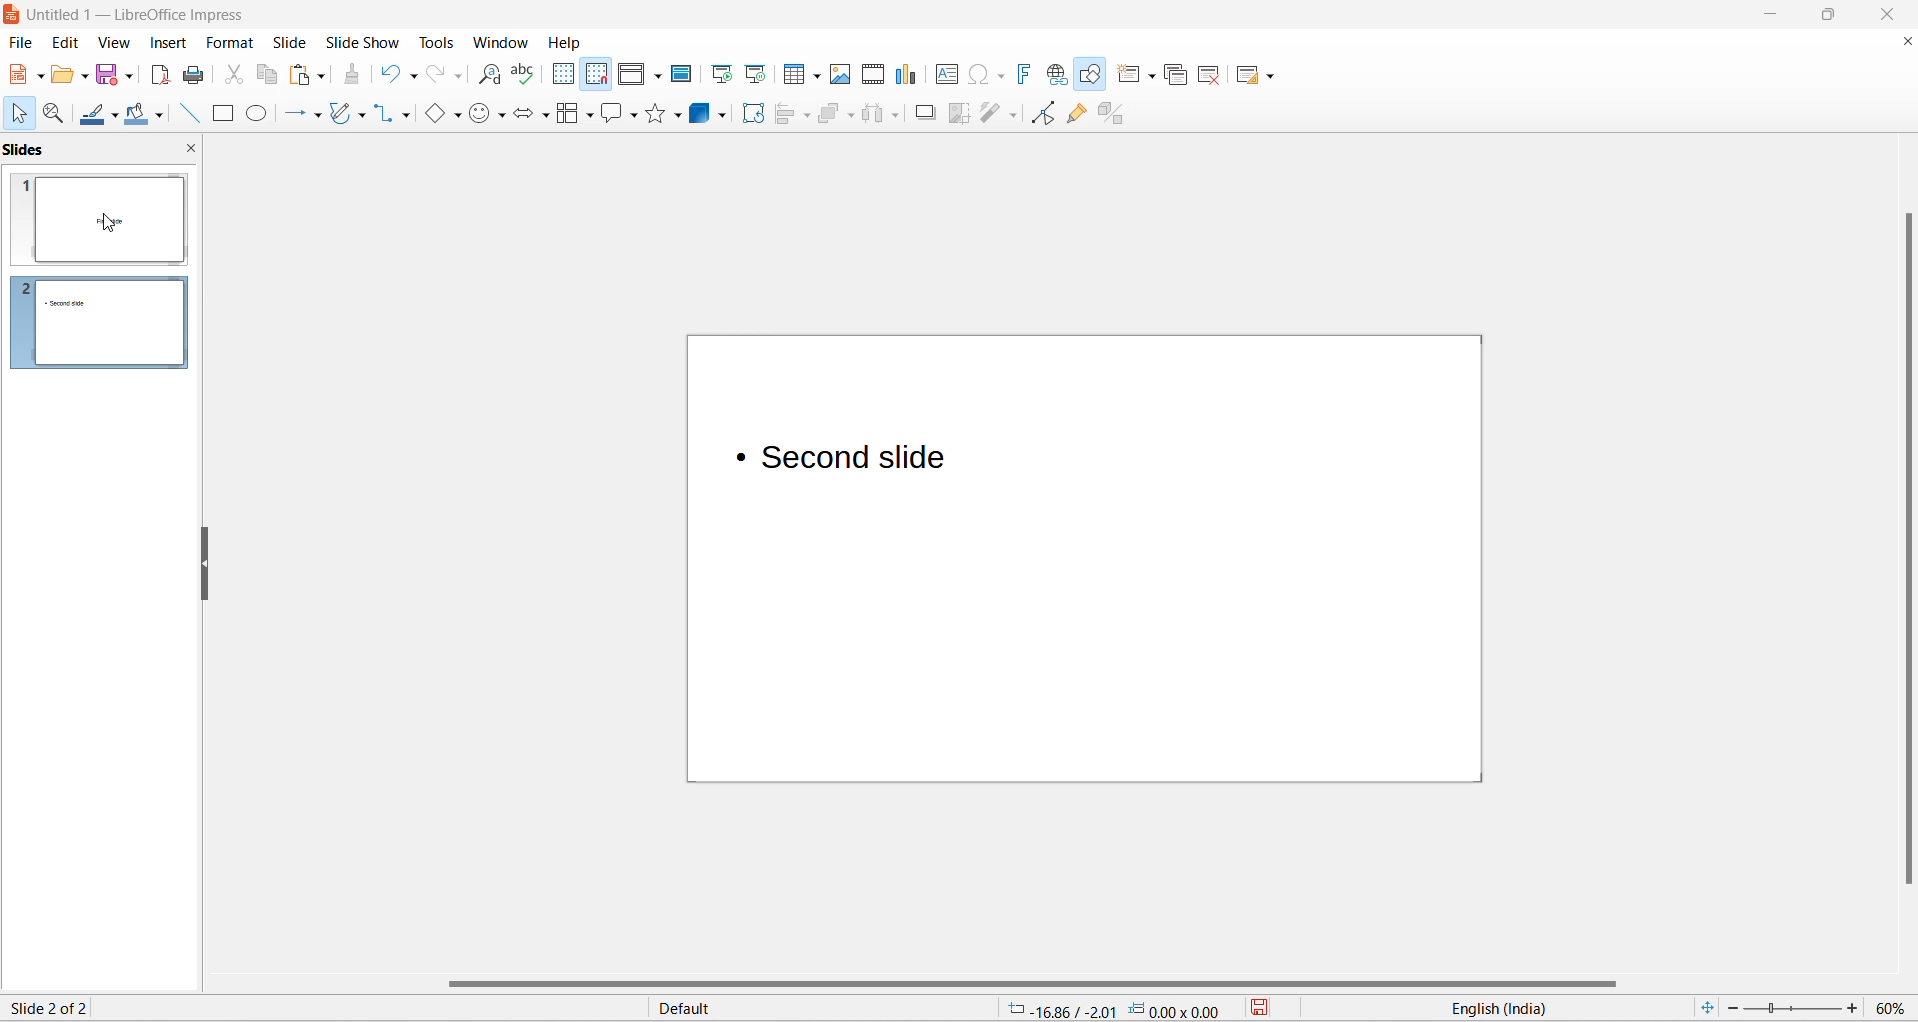 This screenshot has height=1022, width=1918. What do you see at coordinates (137, 112) in the screenshot?
I see `fill color` at bounding box center [137, 112].